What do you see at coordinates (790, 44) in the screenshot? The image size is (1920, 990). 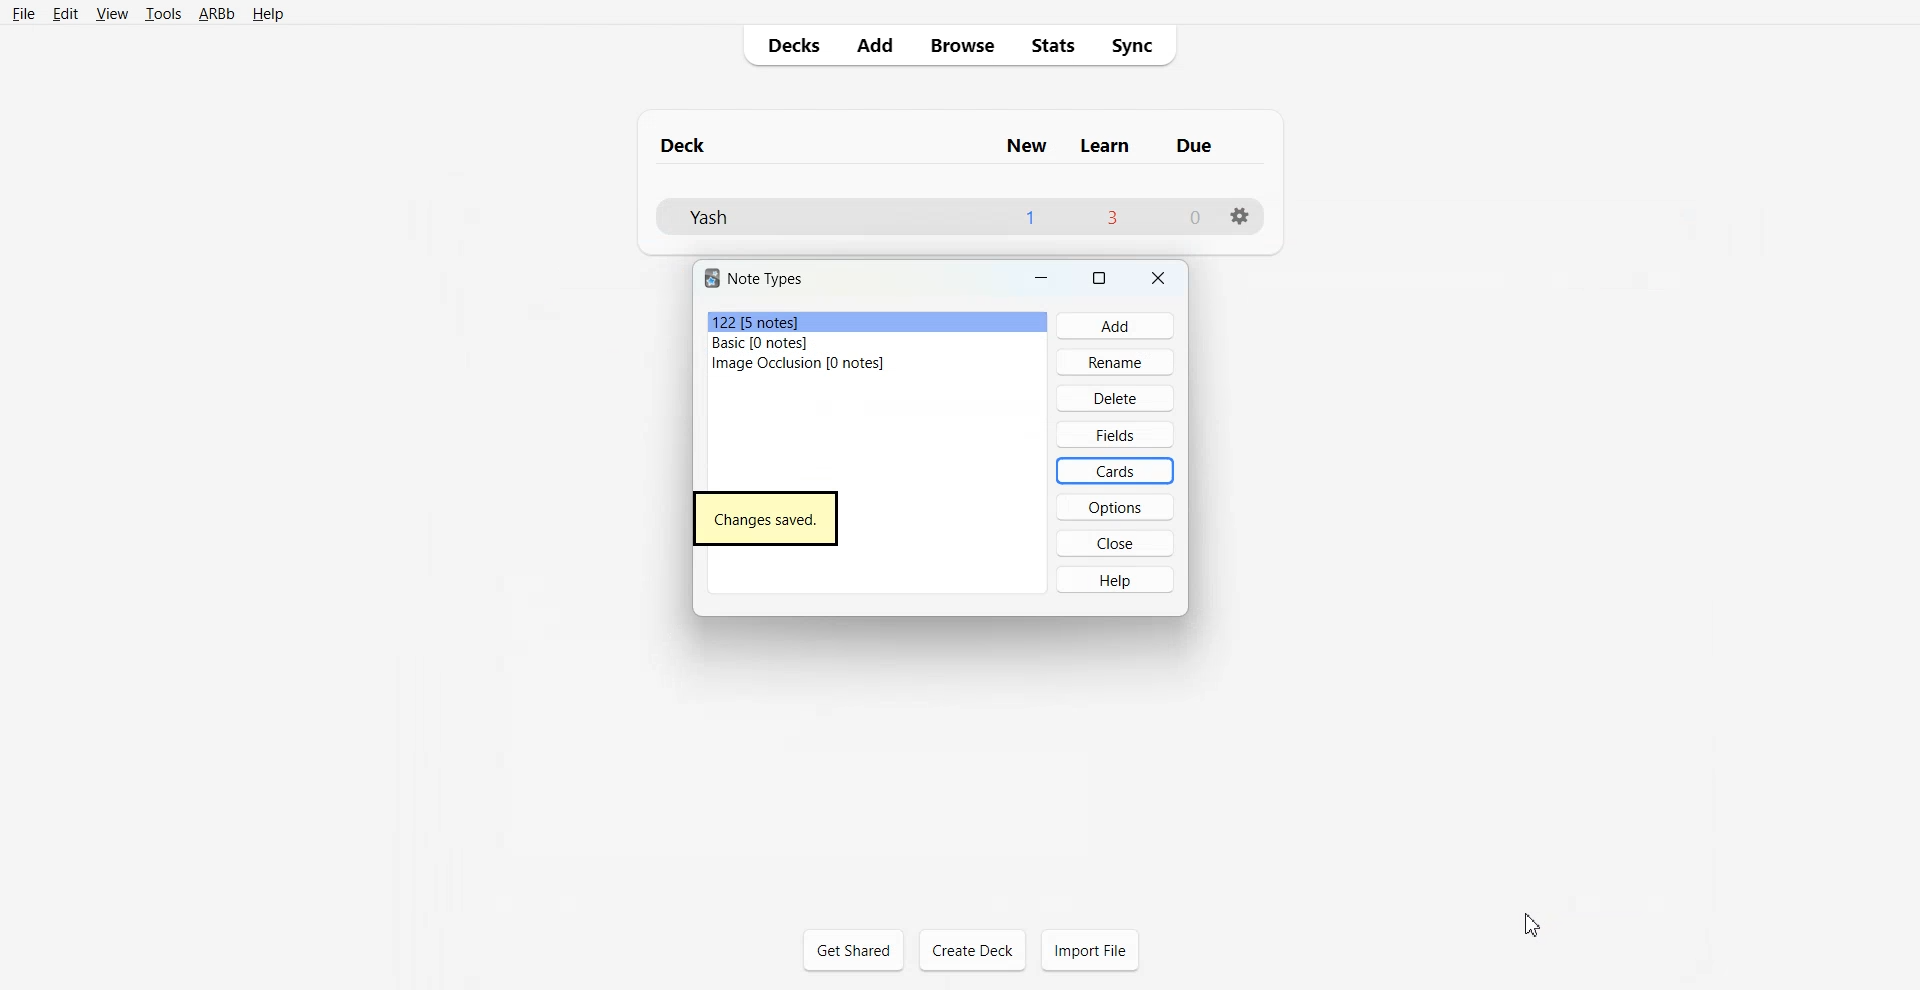 I see `Decks ` at bounding box center [790, 44].